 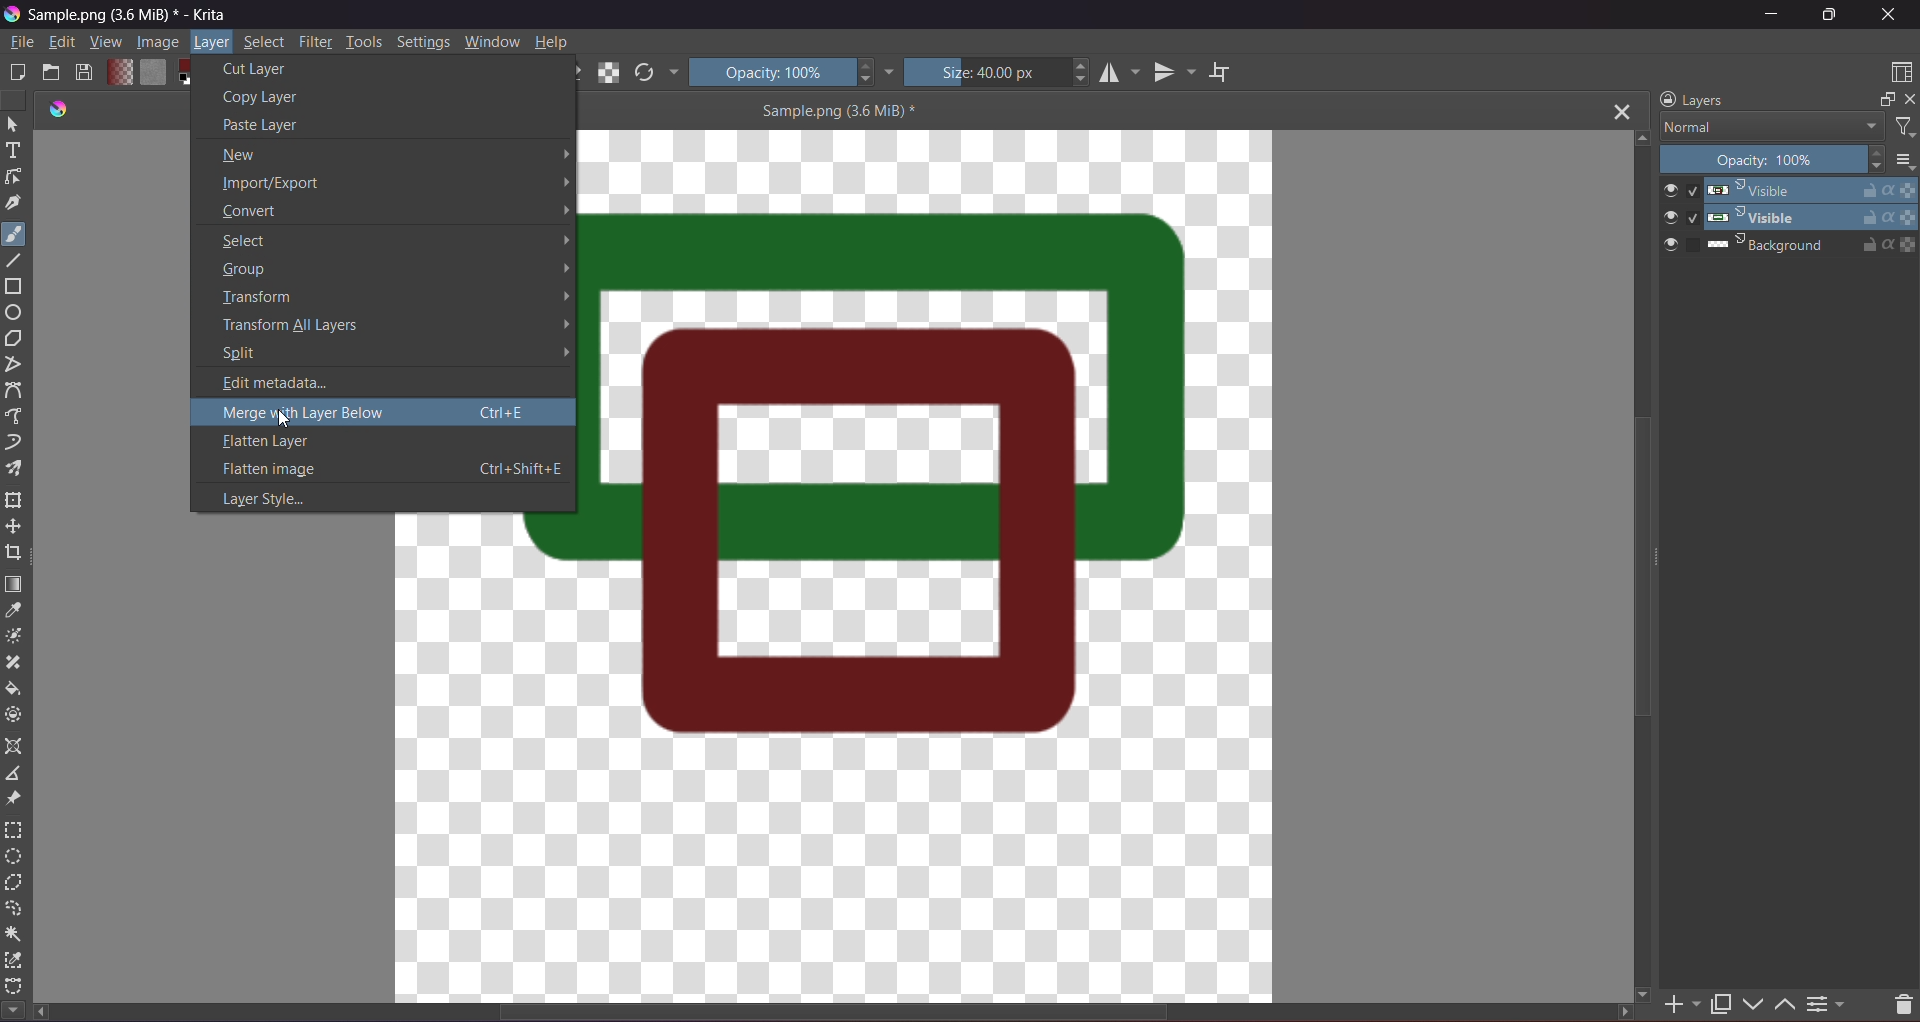 I want to click on More tools, so click(x=13, y=1007).